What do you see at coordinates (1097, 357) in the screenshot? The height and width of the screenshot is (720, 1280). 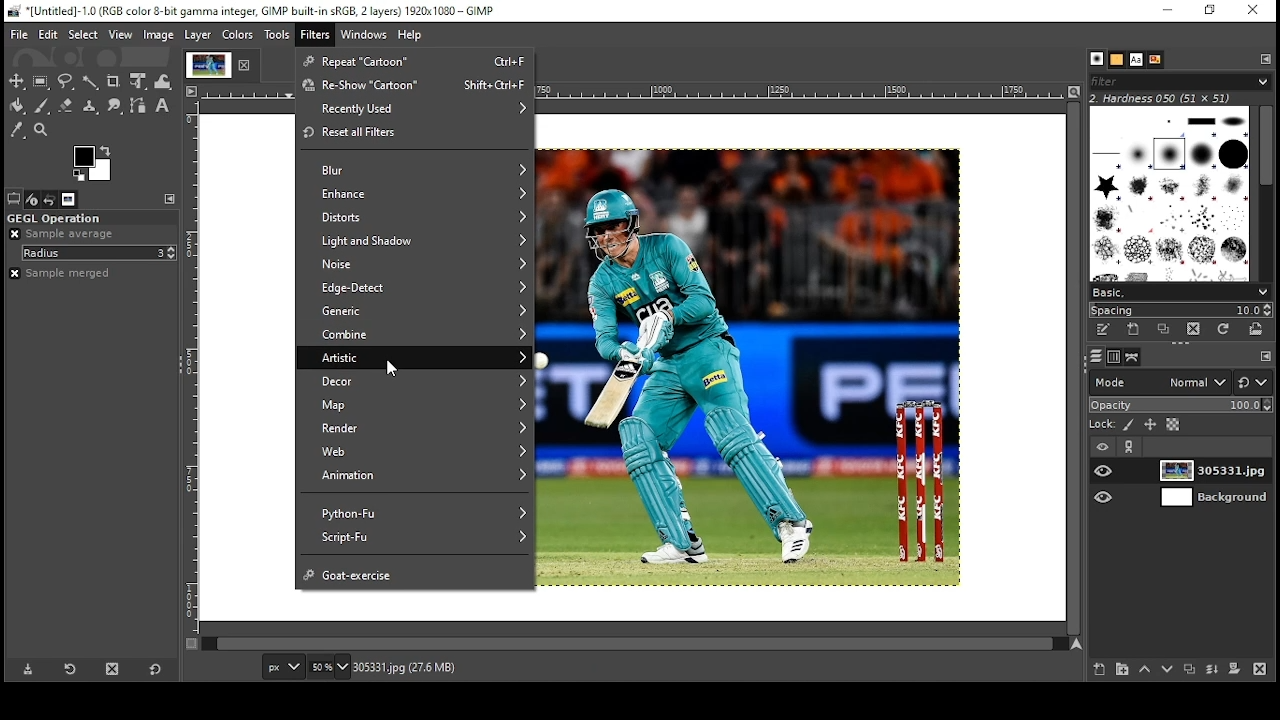 I see `layers` at bounding box center [1097, 357].